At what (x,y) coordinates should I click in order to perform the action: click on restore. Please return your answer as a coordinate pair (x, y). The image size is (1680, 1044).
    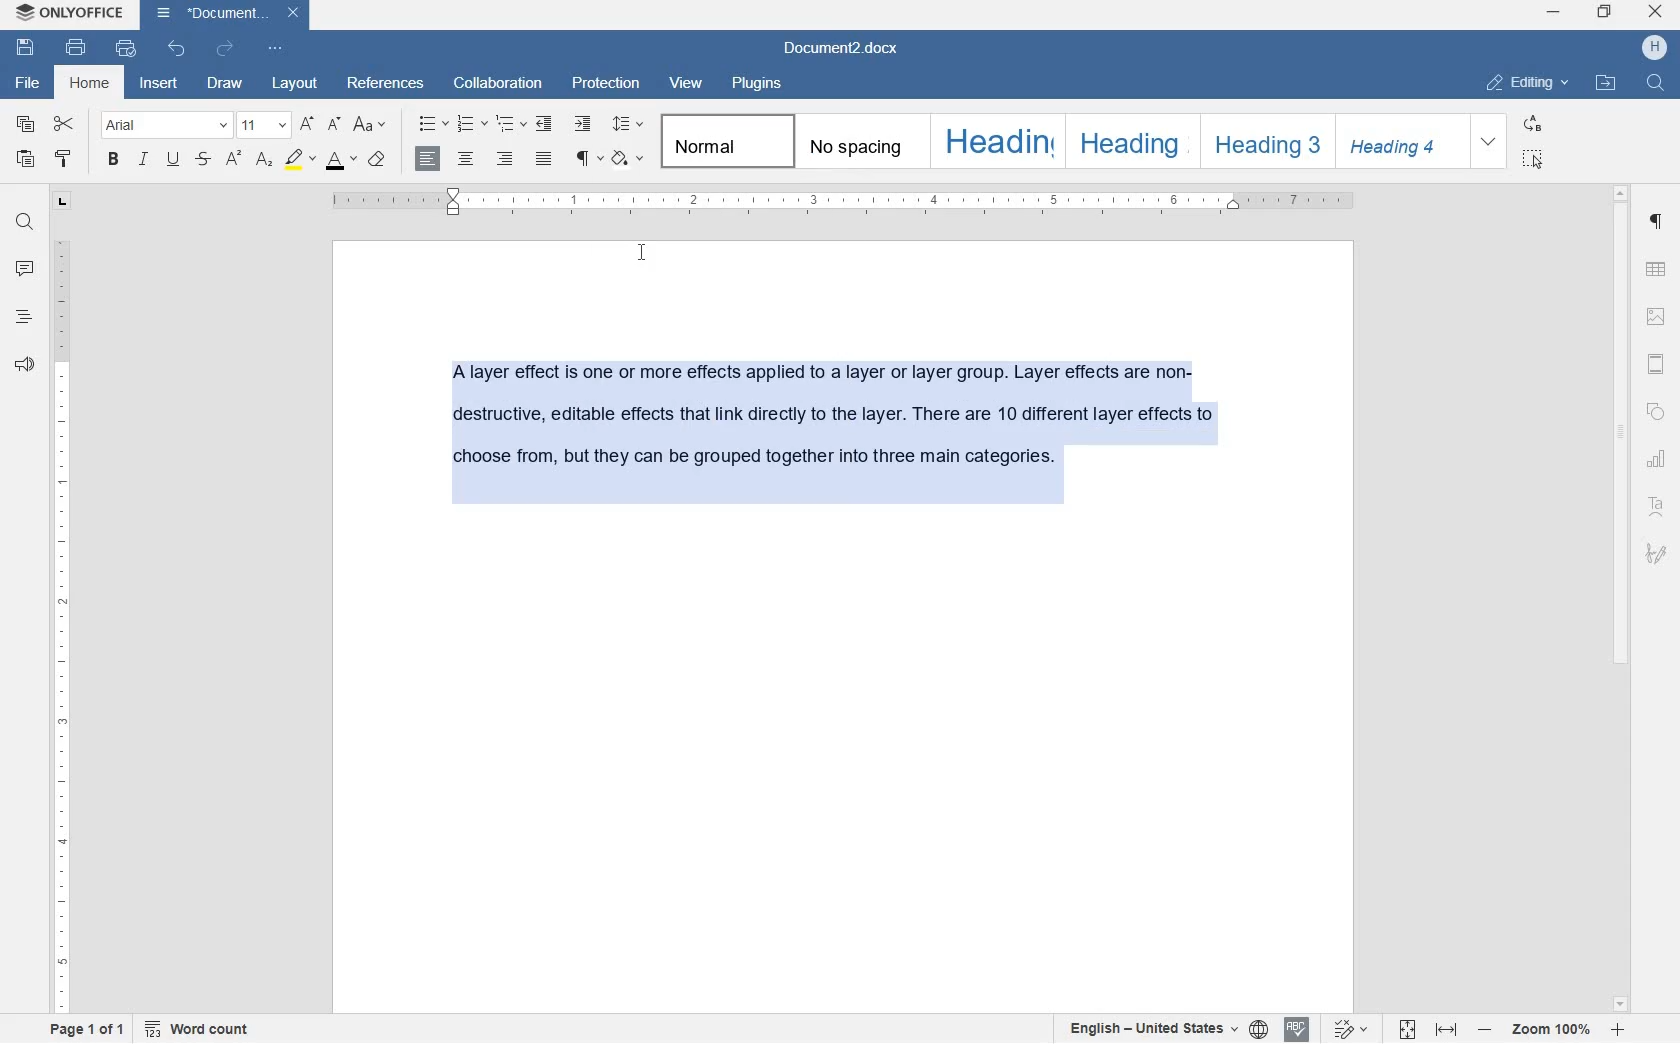
    Looking at the image, I should click on (1608, 11).